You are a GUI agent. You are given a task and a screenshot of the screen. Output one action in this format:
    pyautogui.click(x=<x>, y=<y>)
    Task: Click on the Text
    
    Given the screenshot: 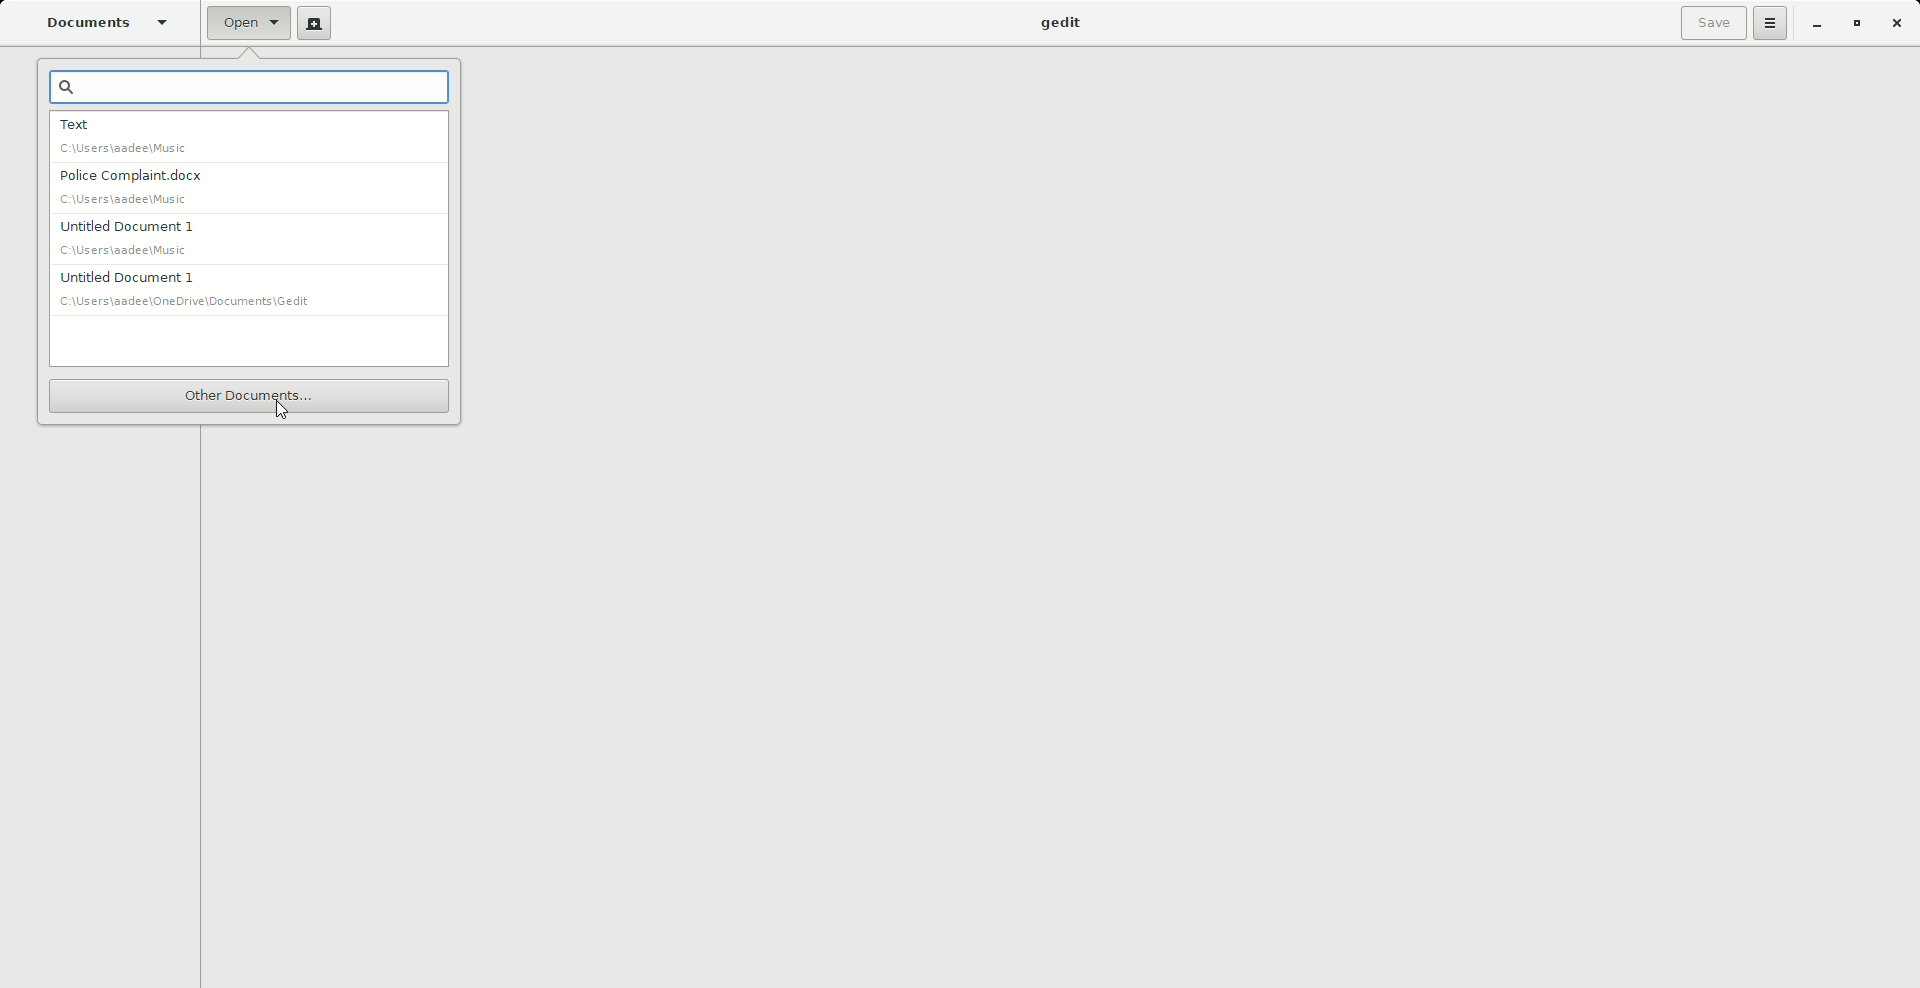 What is the action you would take?
    pyautogui.click(x=247, y=136)
    